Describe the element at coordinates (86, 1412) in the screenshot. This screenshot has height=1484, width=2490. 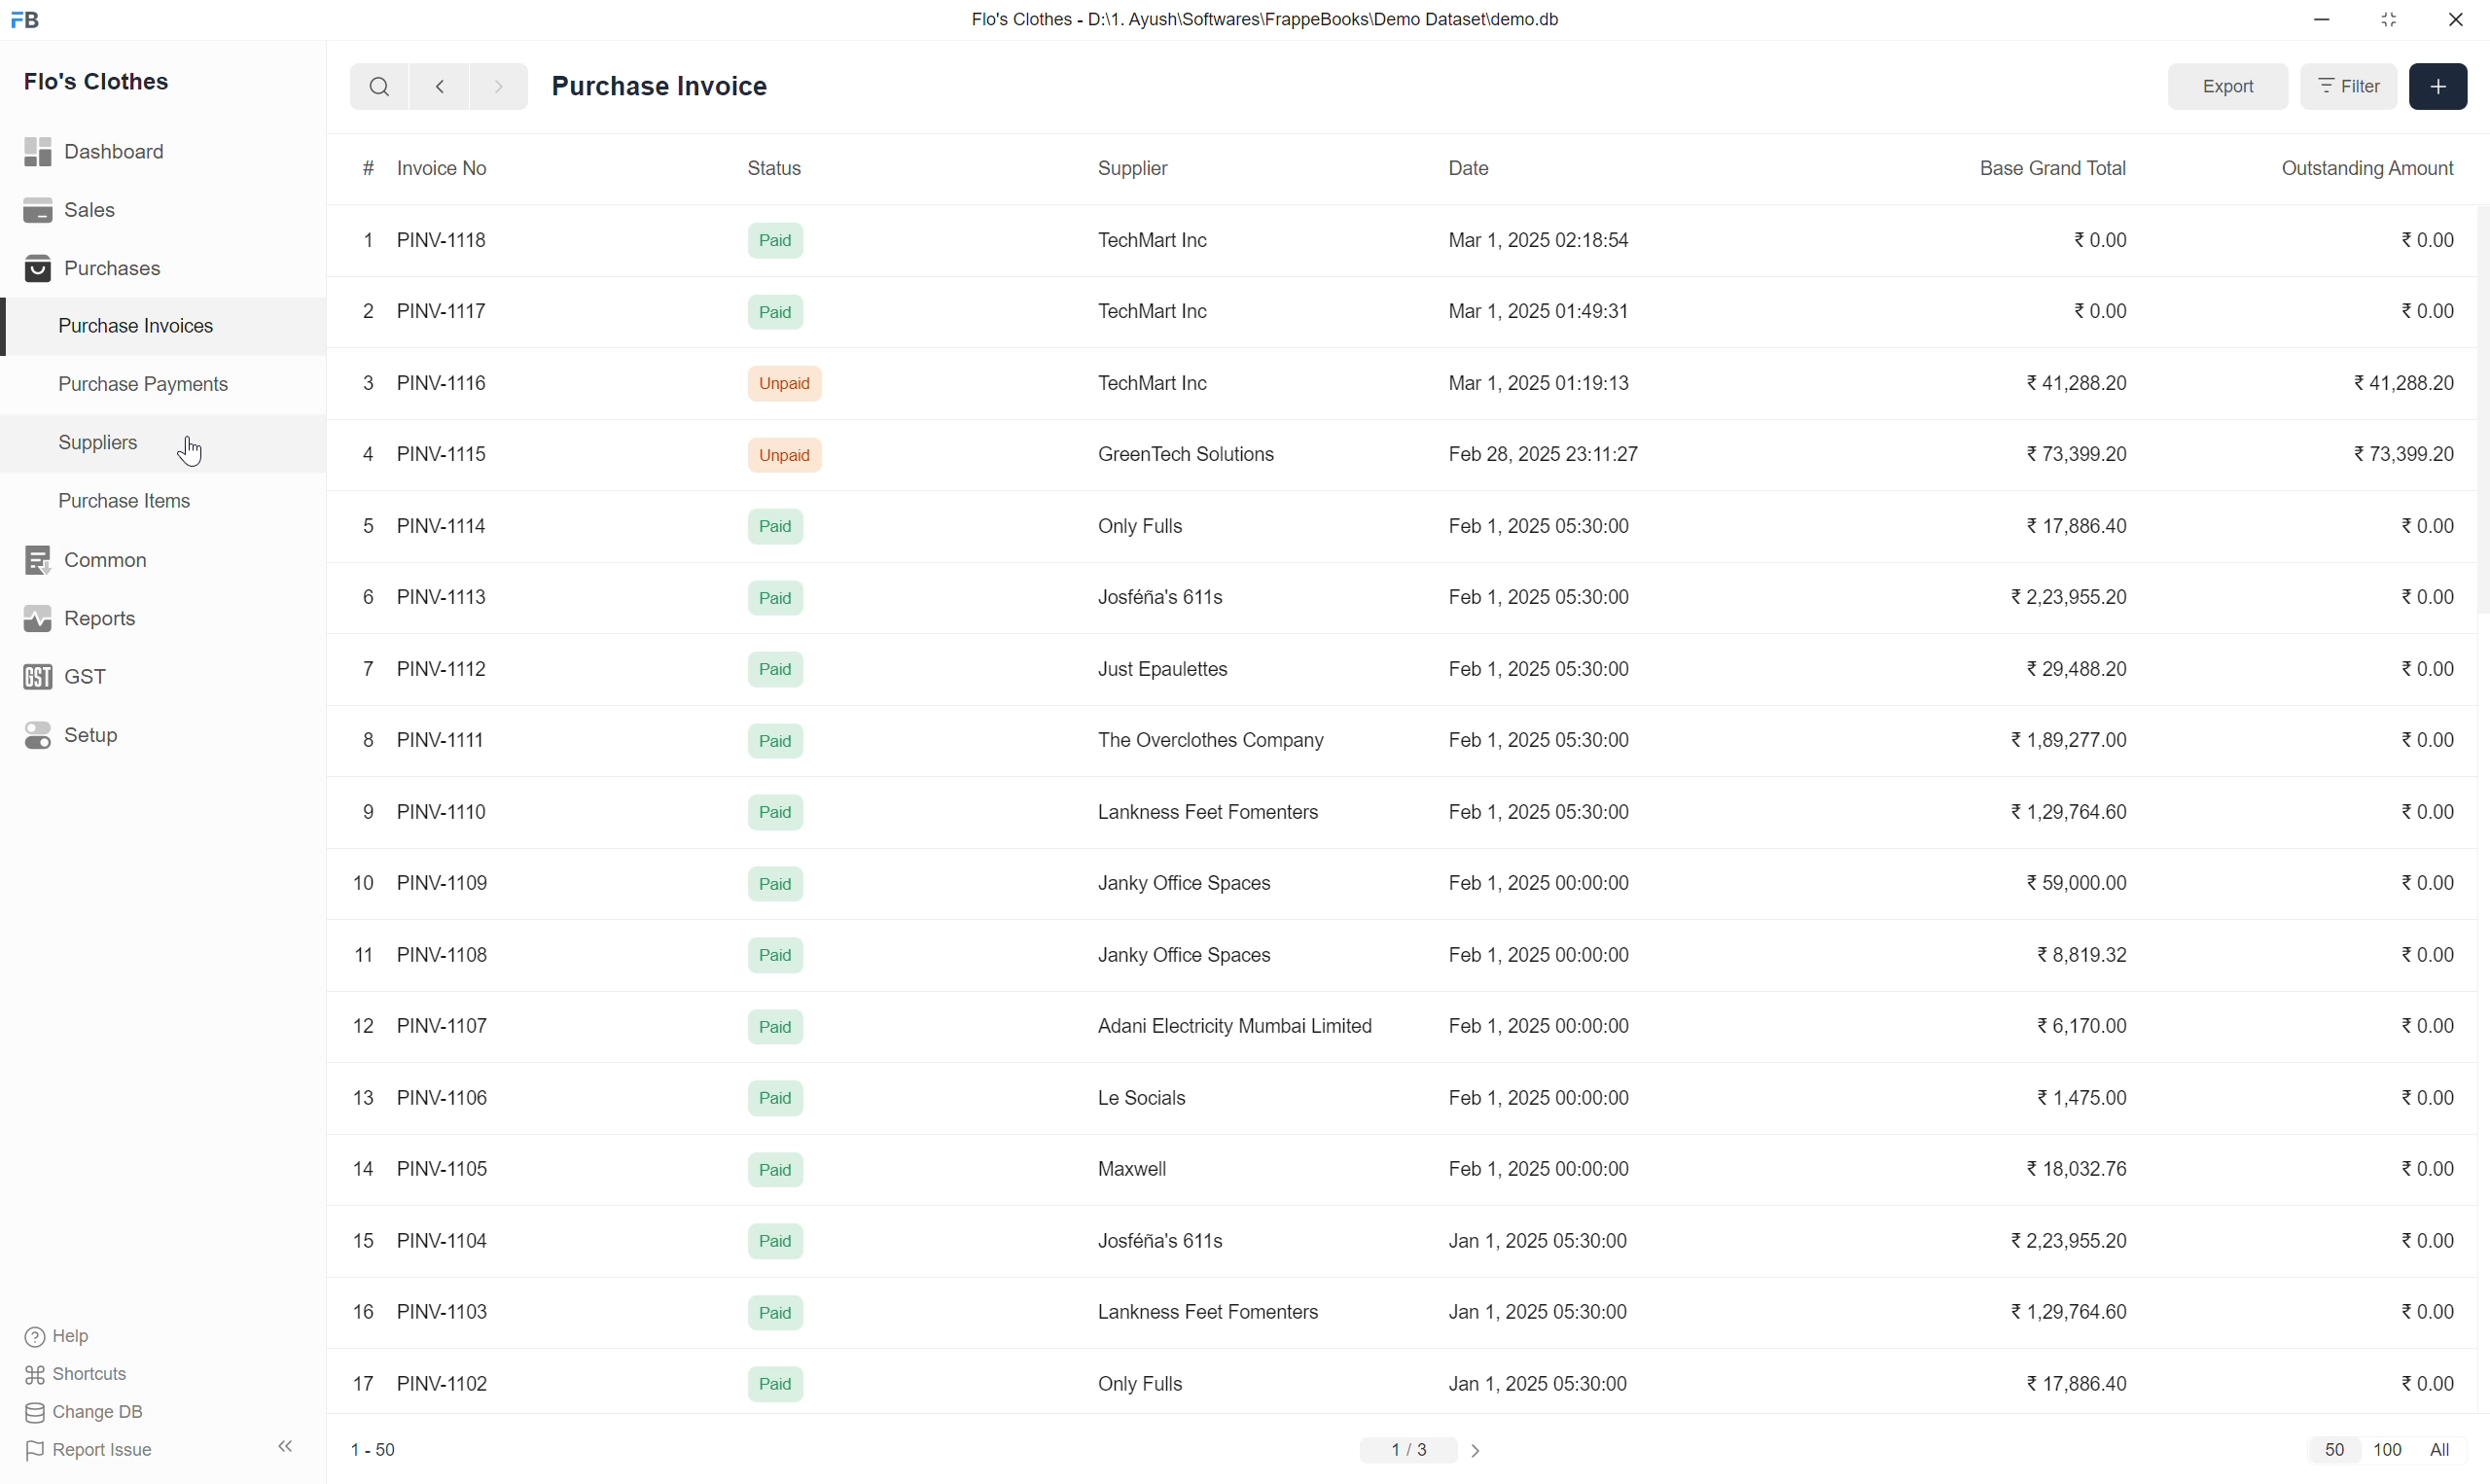
I see `Change DB` at that location.